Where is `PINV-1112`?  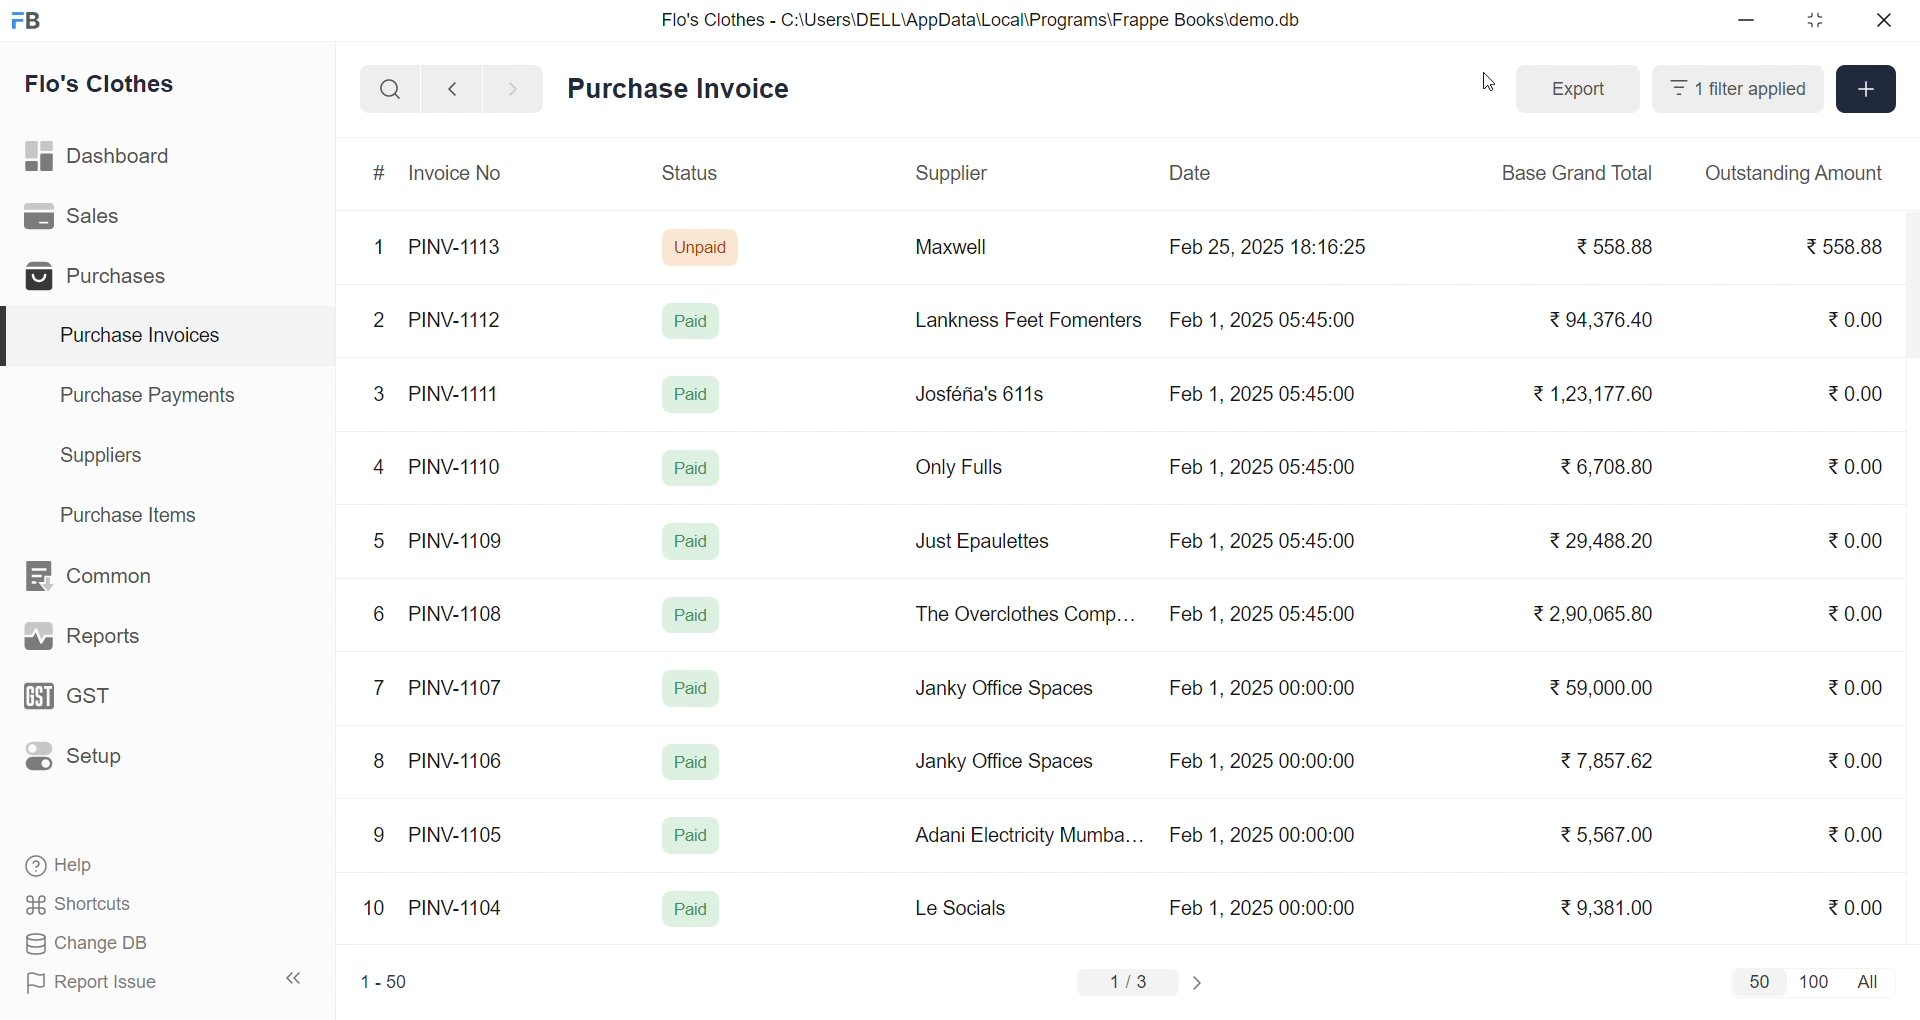 PINV-1112 is located at coordinates (455, 321).